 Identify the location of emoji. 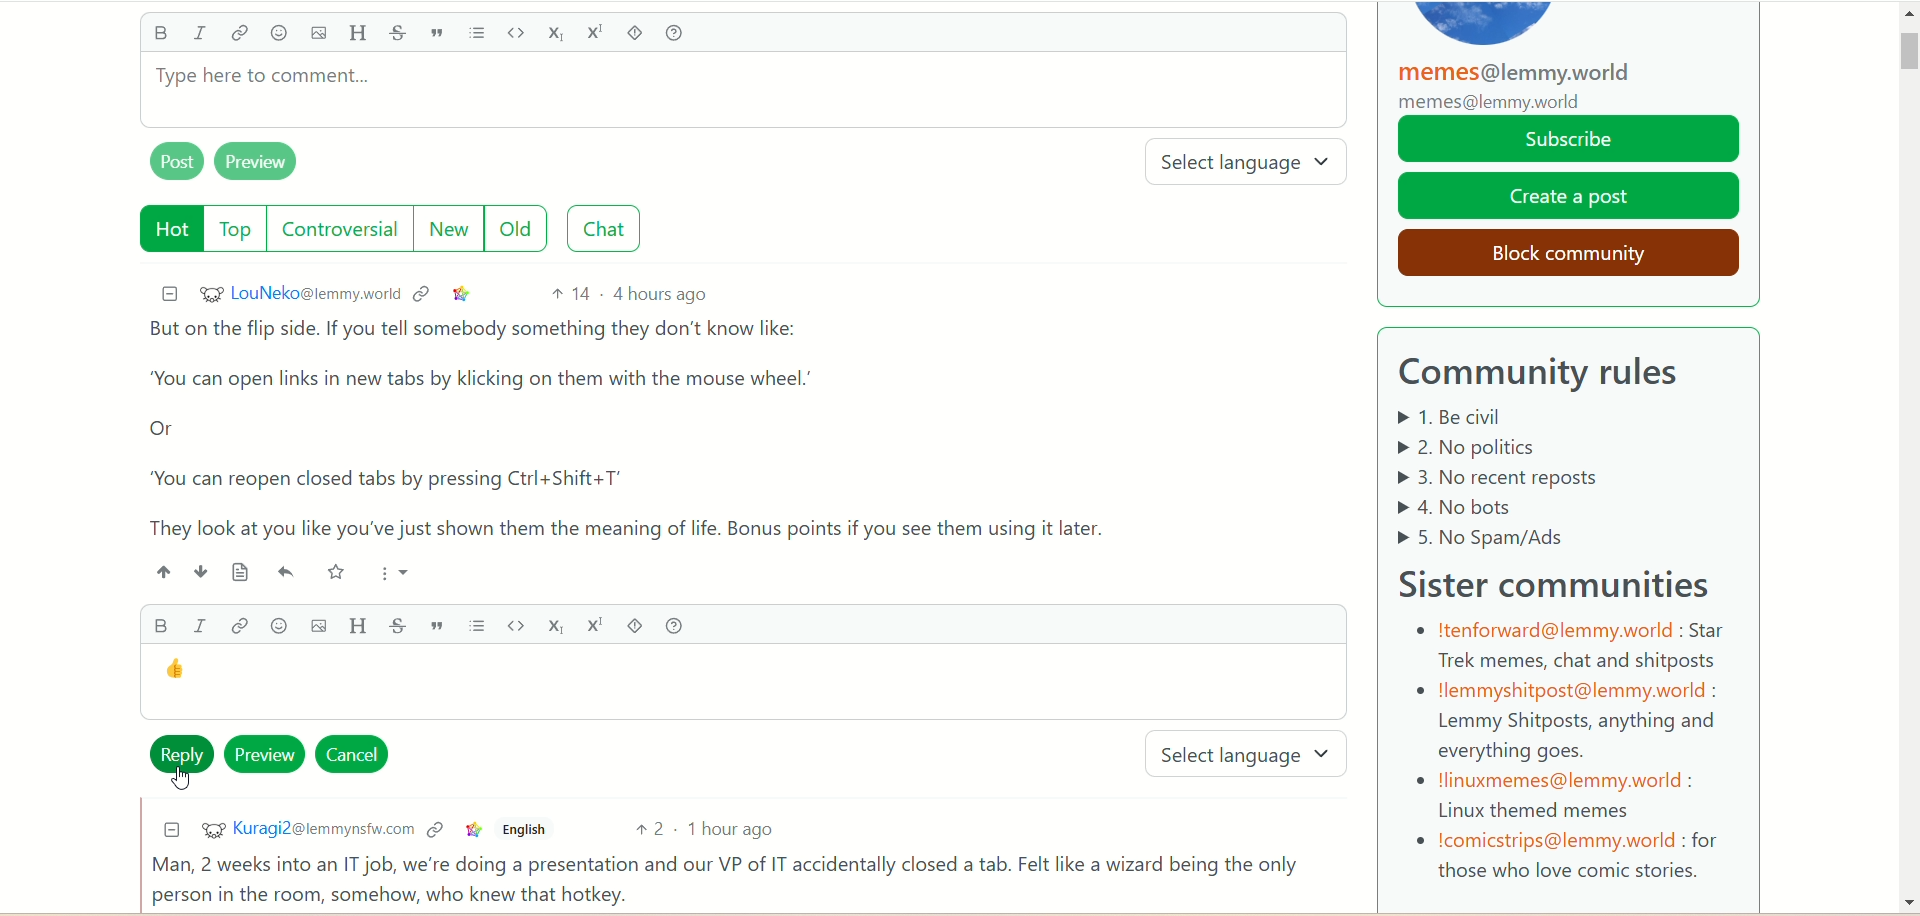
(284, 575).